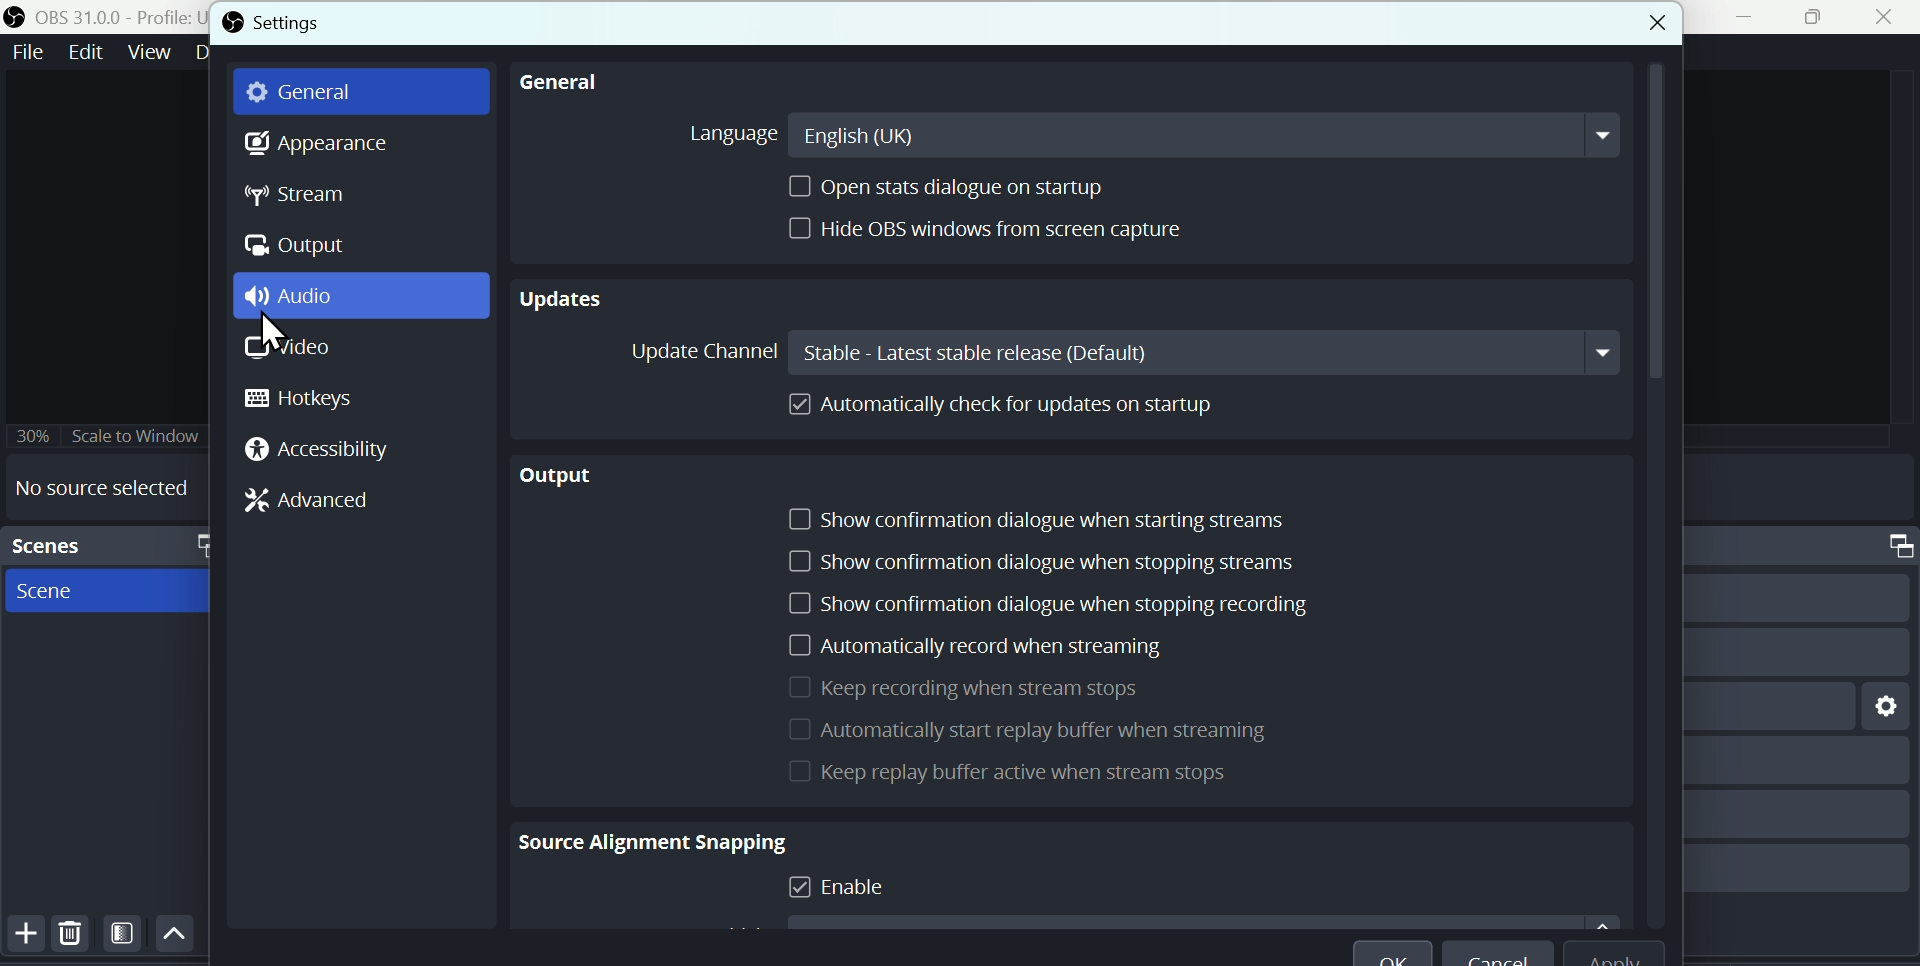  I want to click on setting, so click(1880, 704).